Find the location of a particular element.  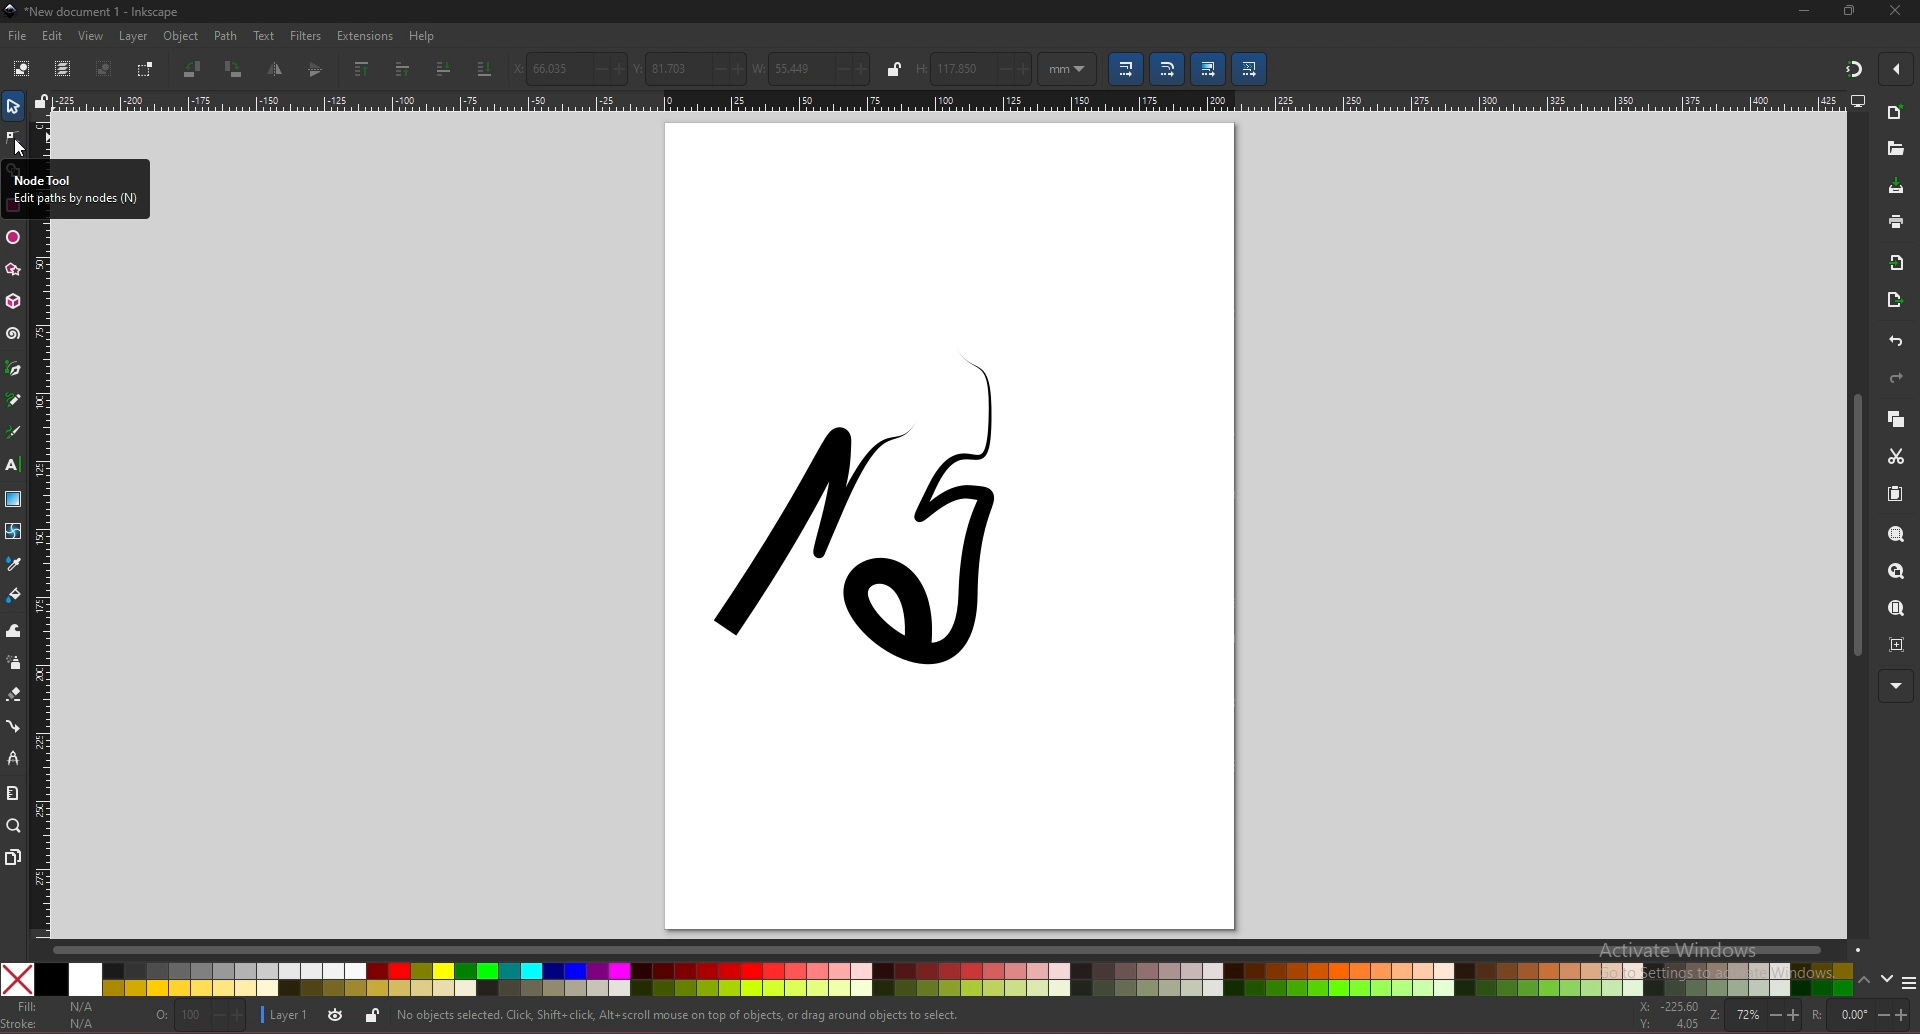

select all from all layers is located at coordinates (63, 69).